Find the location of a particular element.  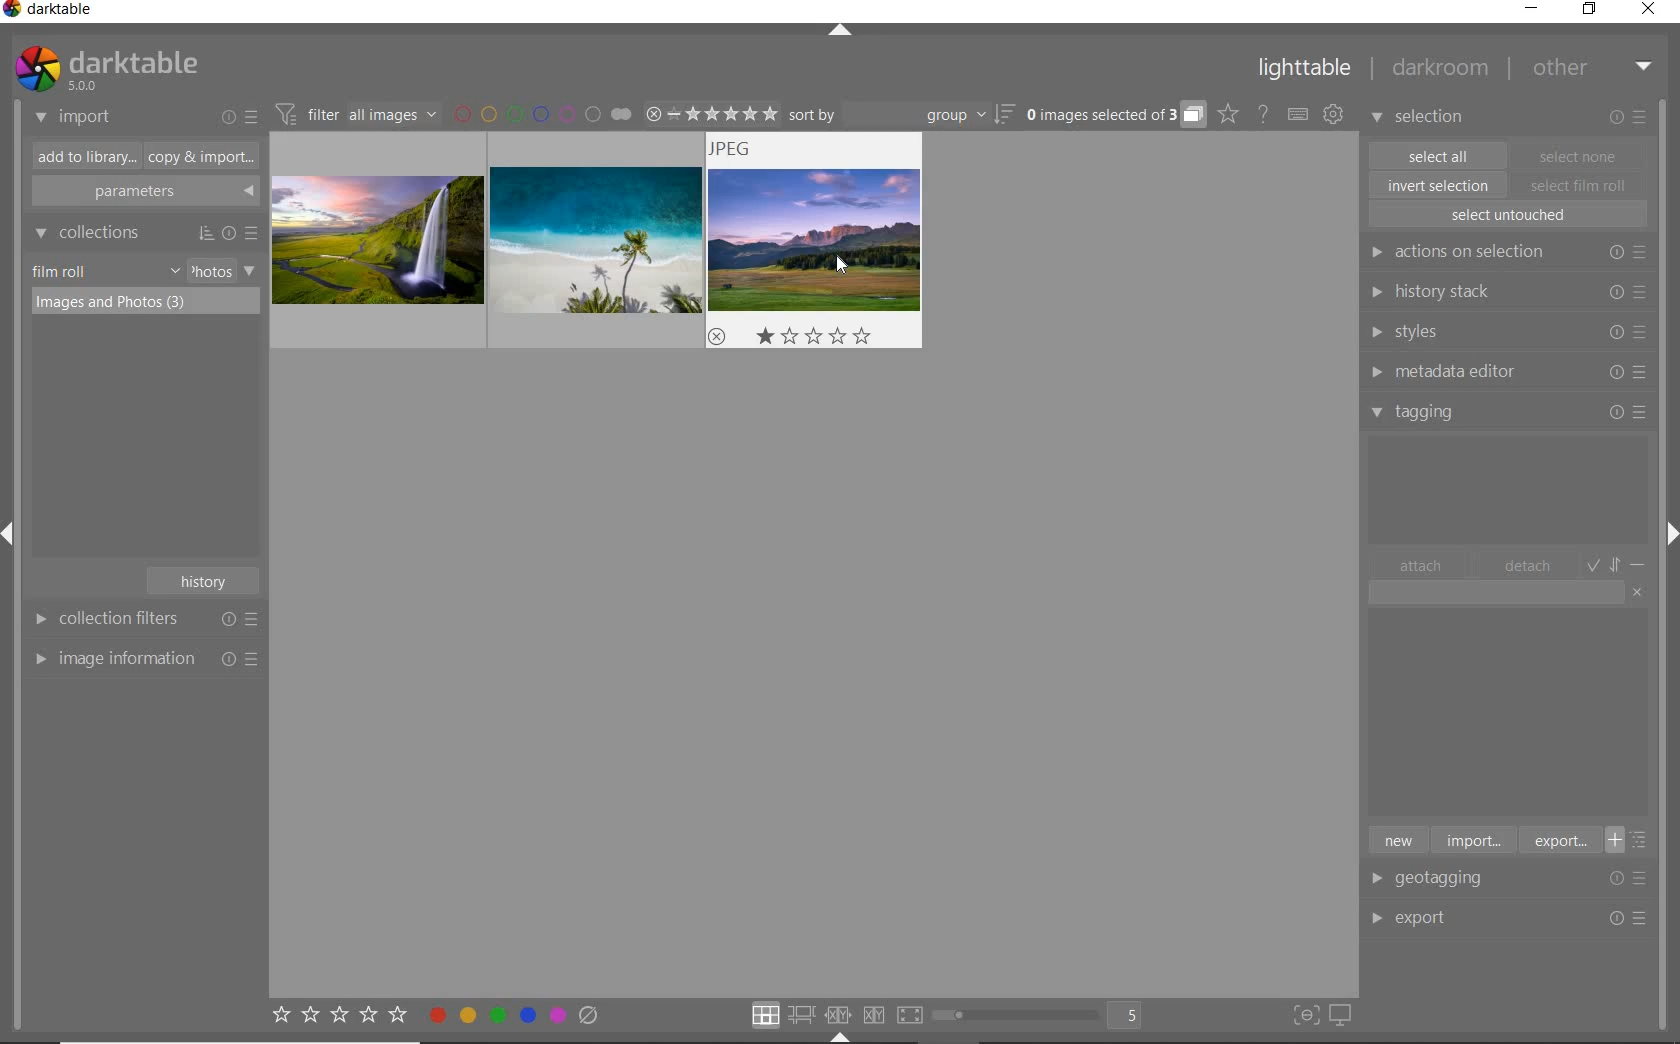

lighttable is located at coordinates (1305, 72).